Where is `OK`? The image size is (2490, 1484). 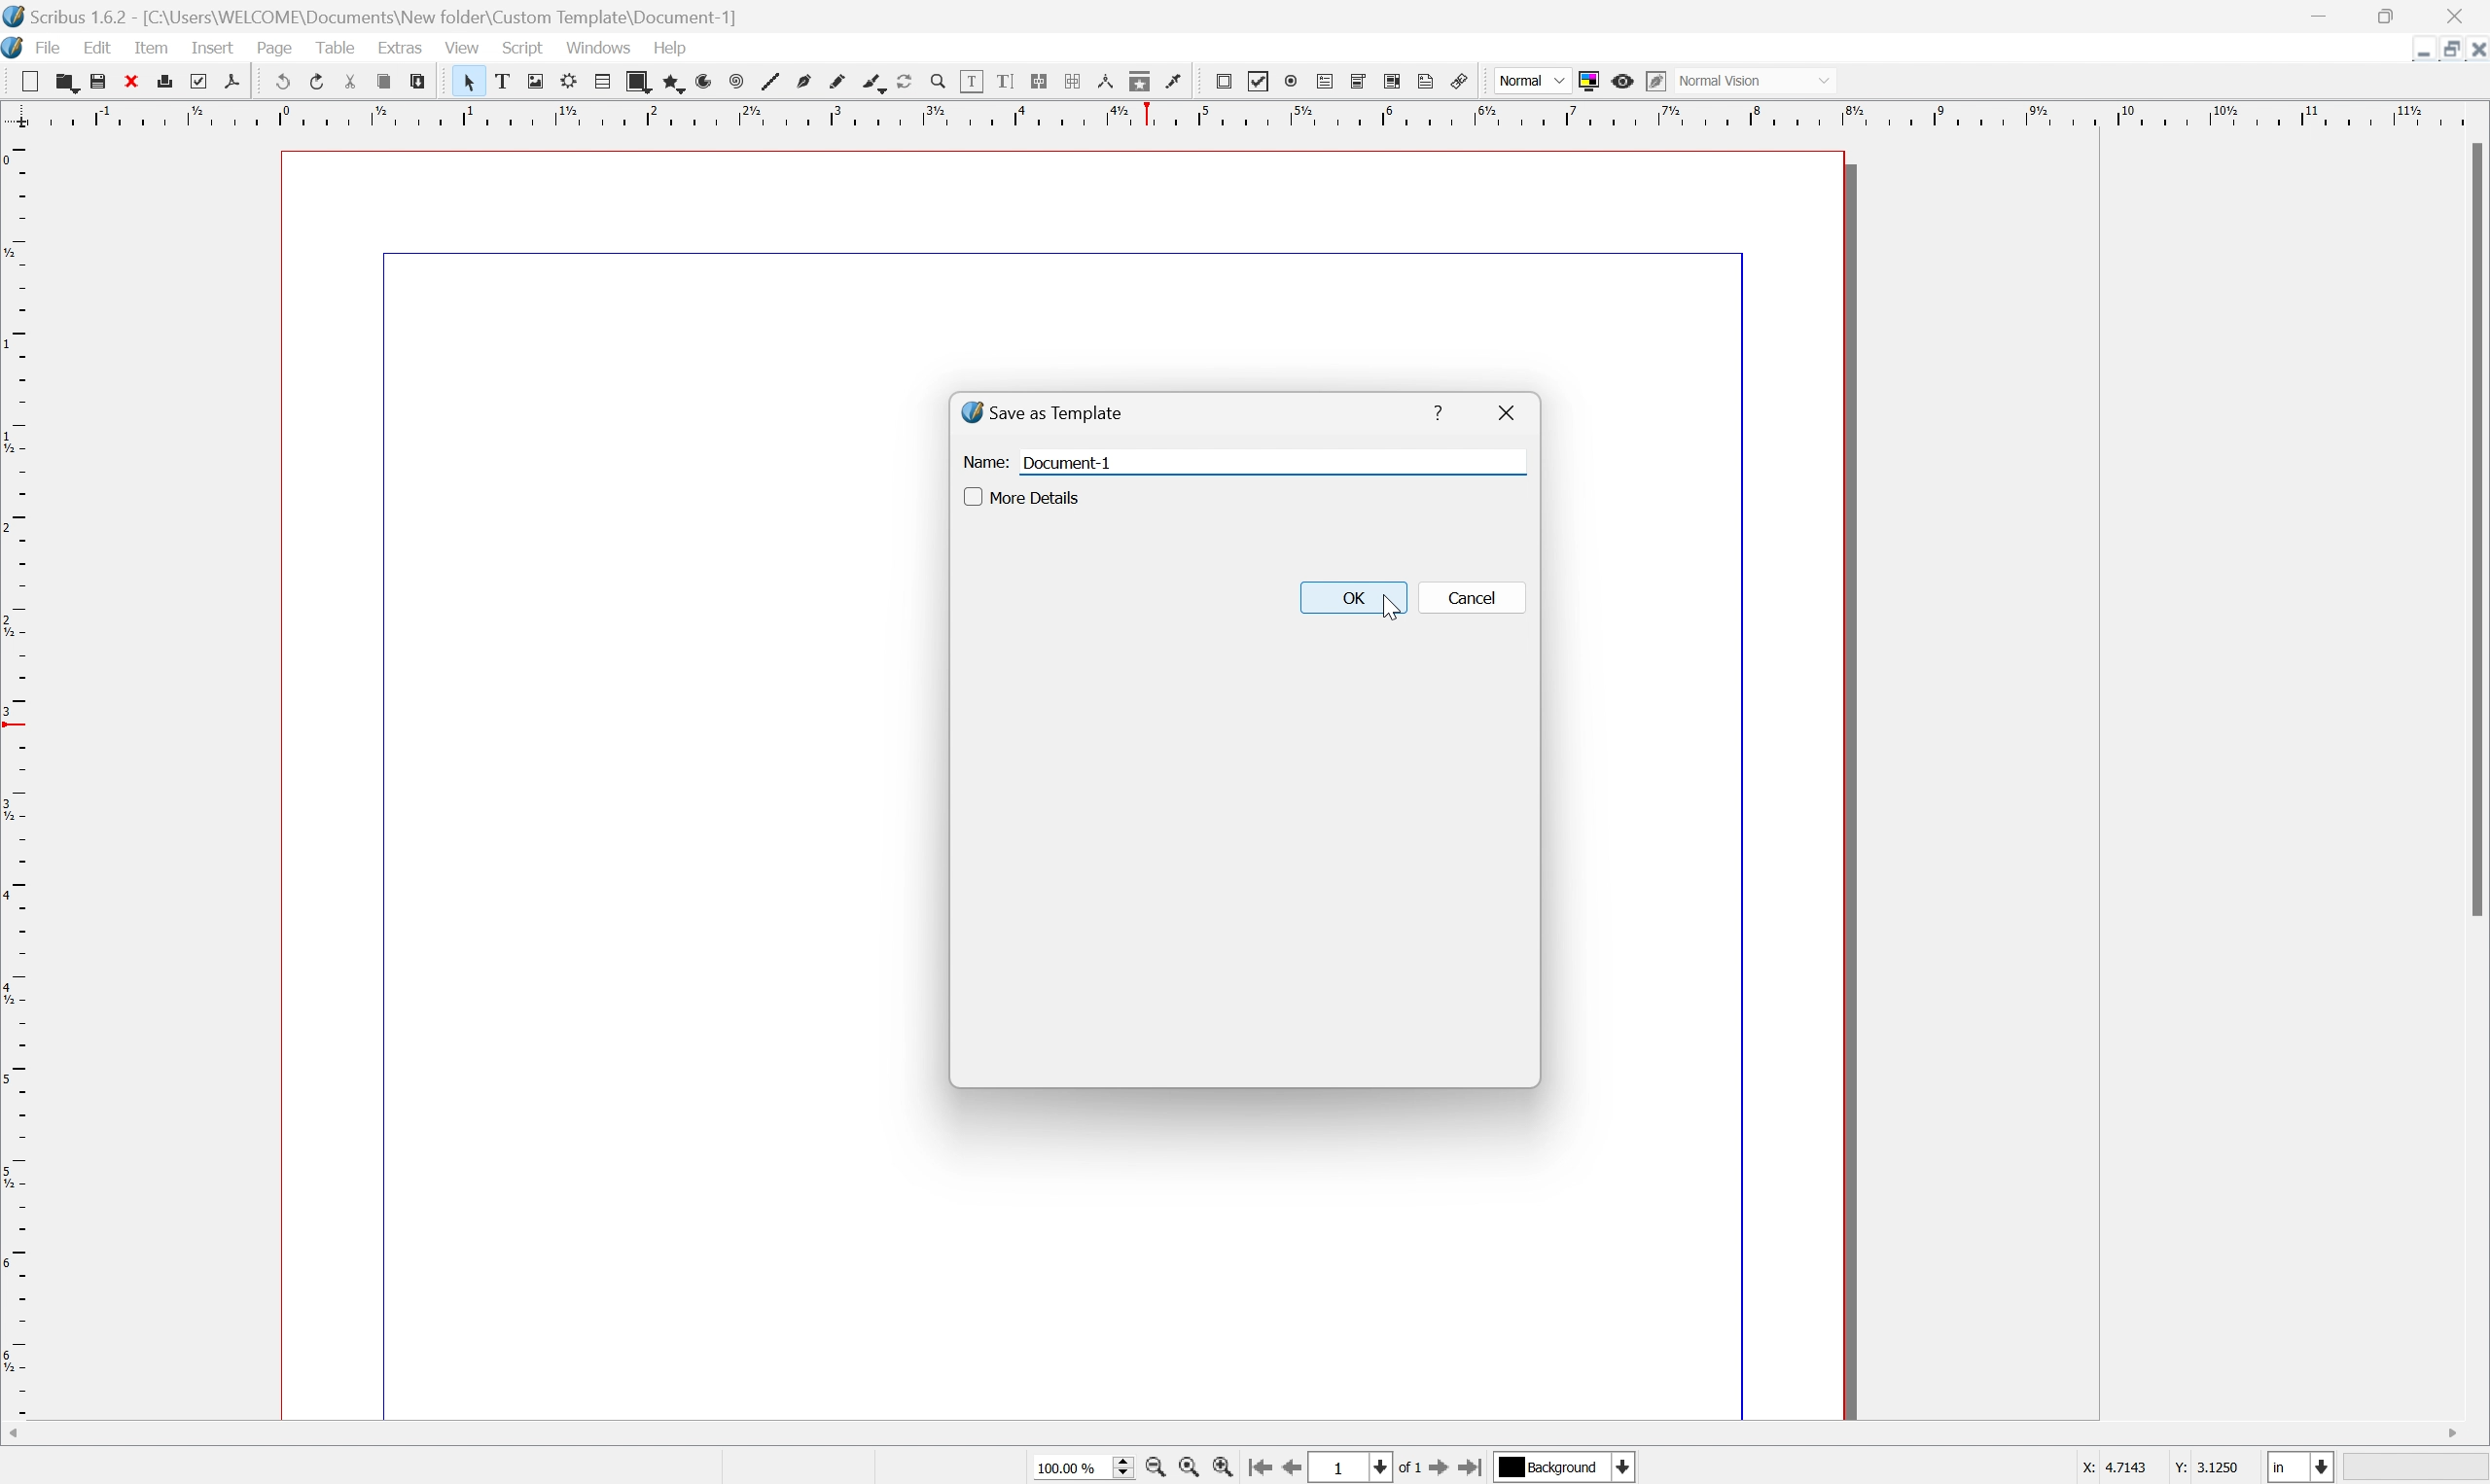
OK is located at coordinates (1353, 596).